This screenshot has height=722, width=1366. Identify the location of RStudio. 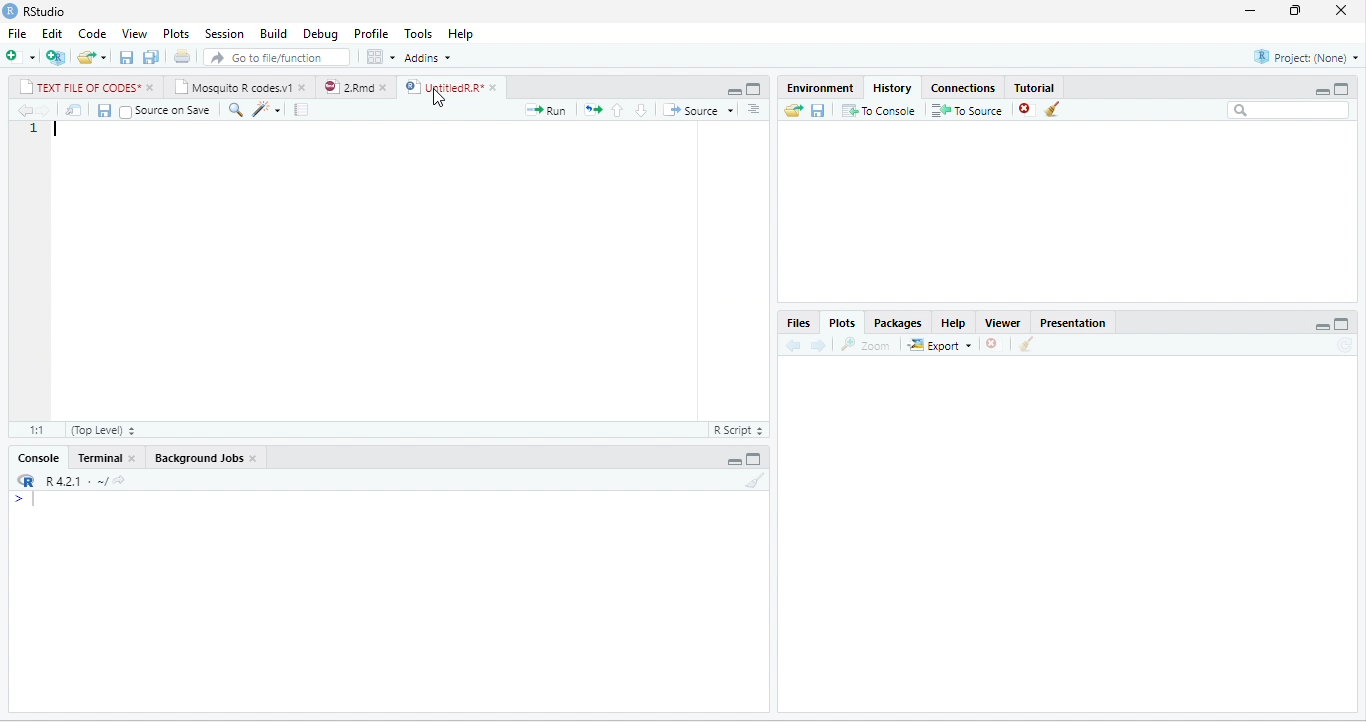
(46, 12).